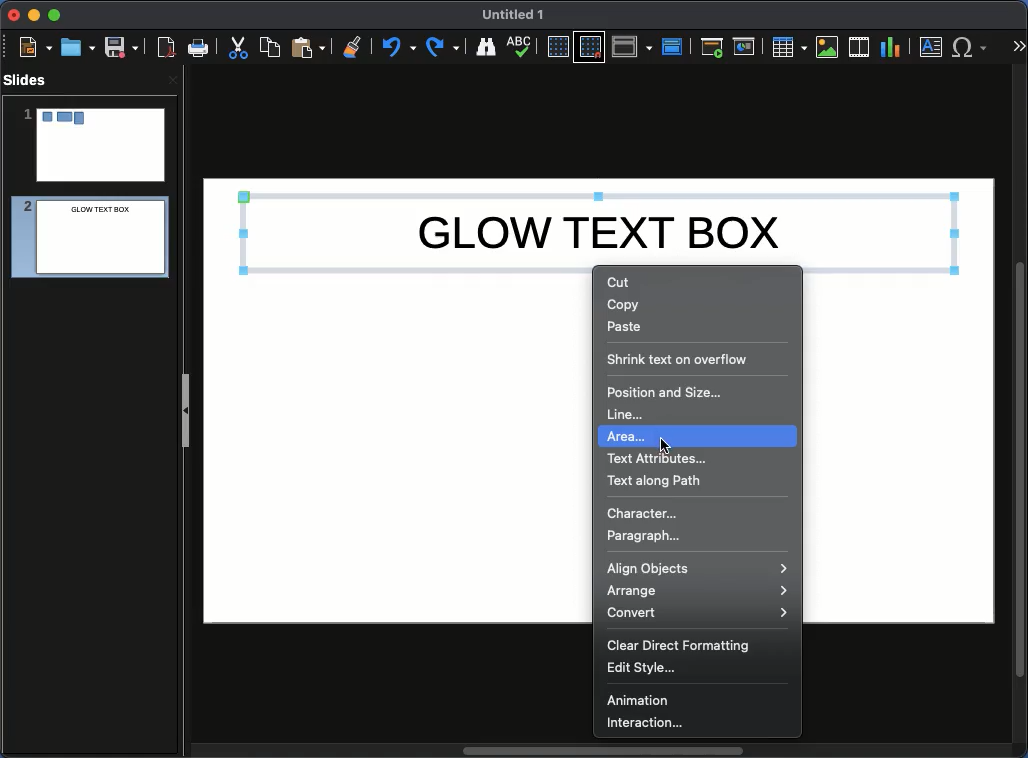 Image resolution: width=1028 pixels, height=758 pixels. What do you see at coordinates (33, 14) in the screenshot?
I see `Minimize` at bounding box center [33, 14].